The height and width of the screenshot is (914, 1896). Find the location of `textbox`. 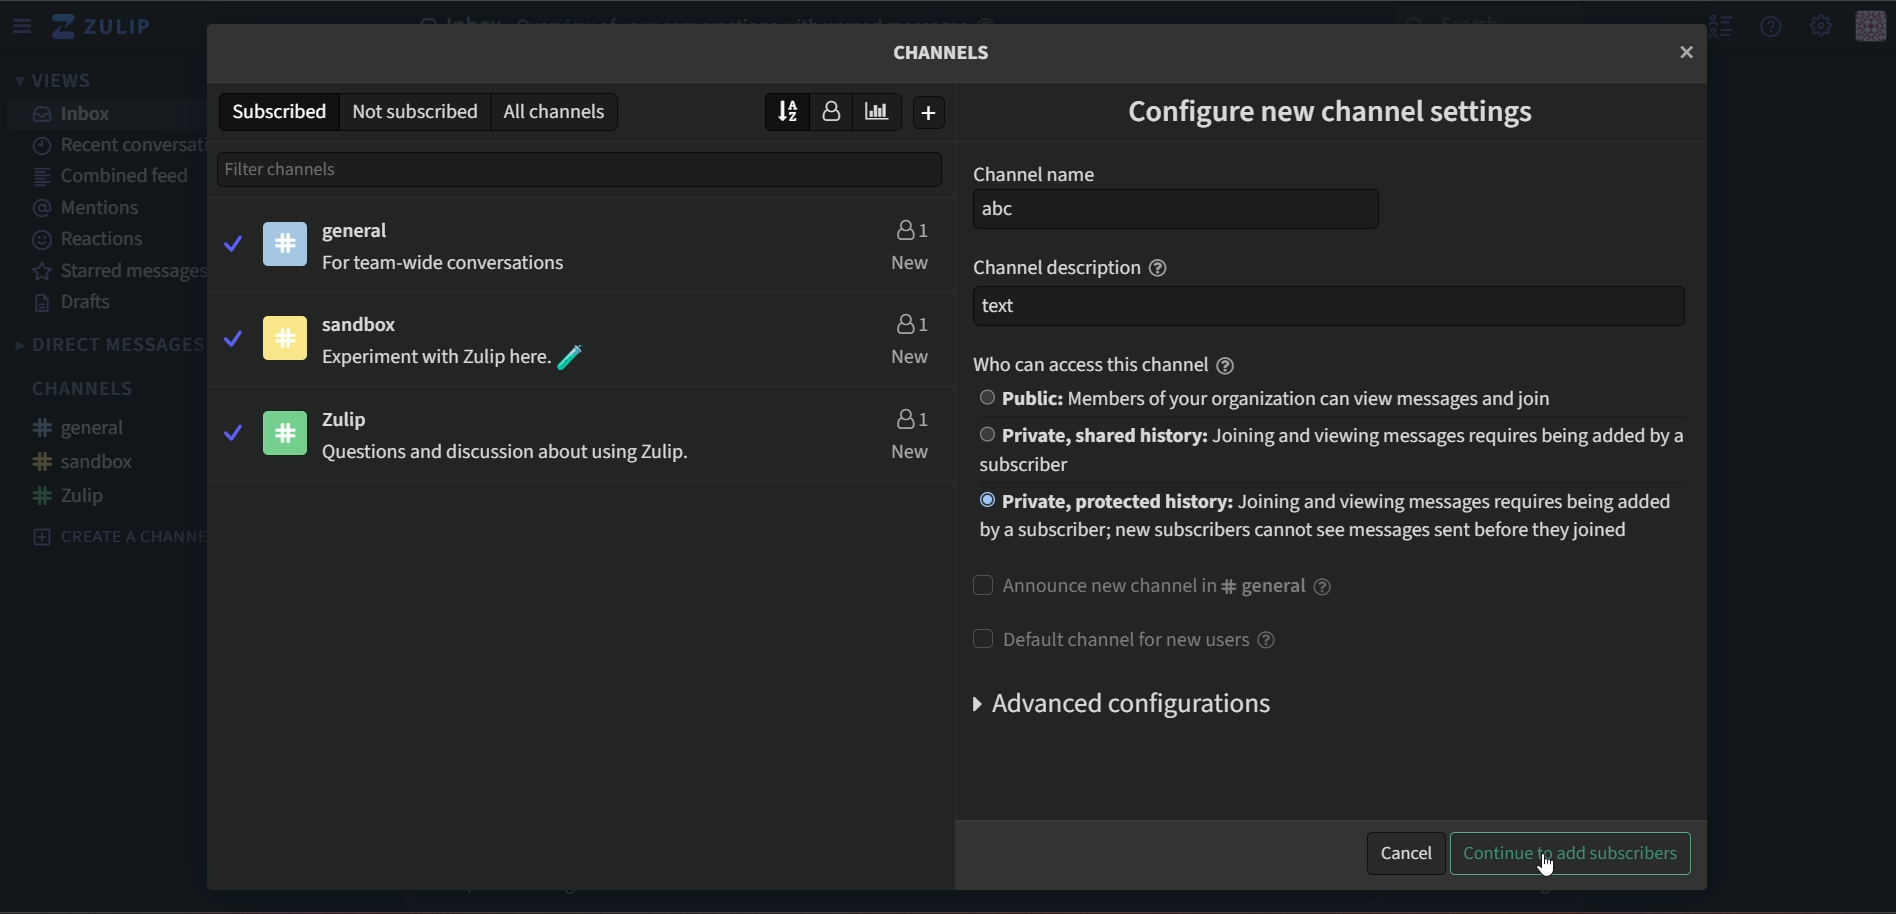

textbox is located at coordinates (1327, 307).